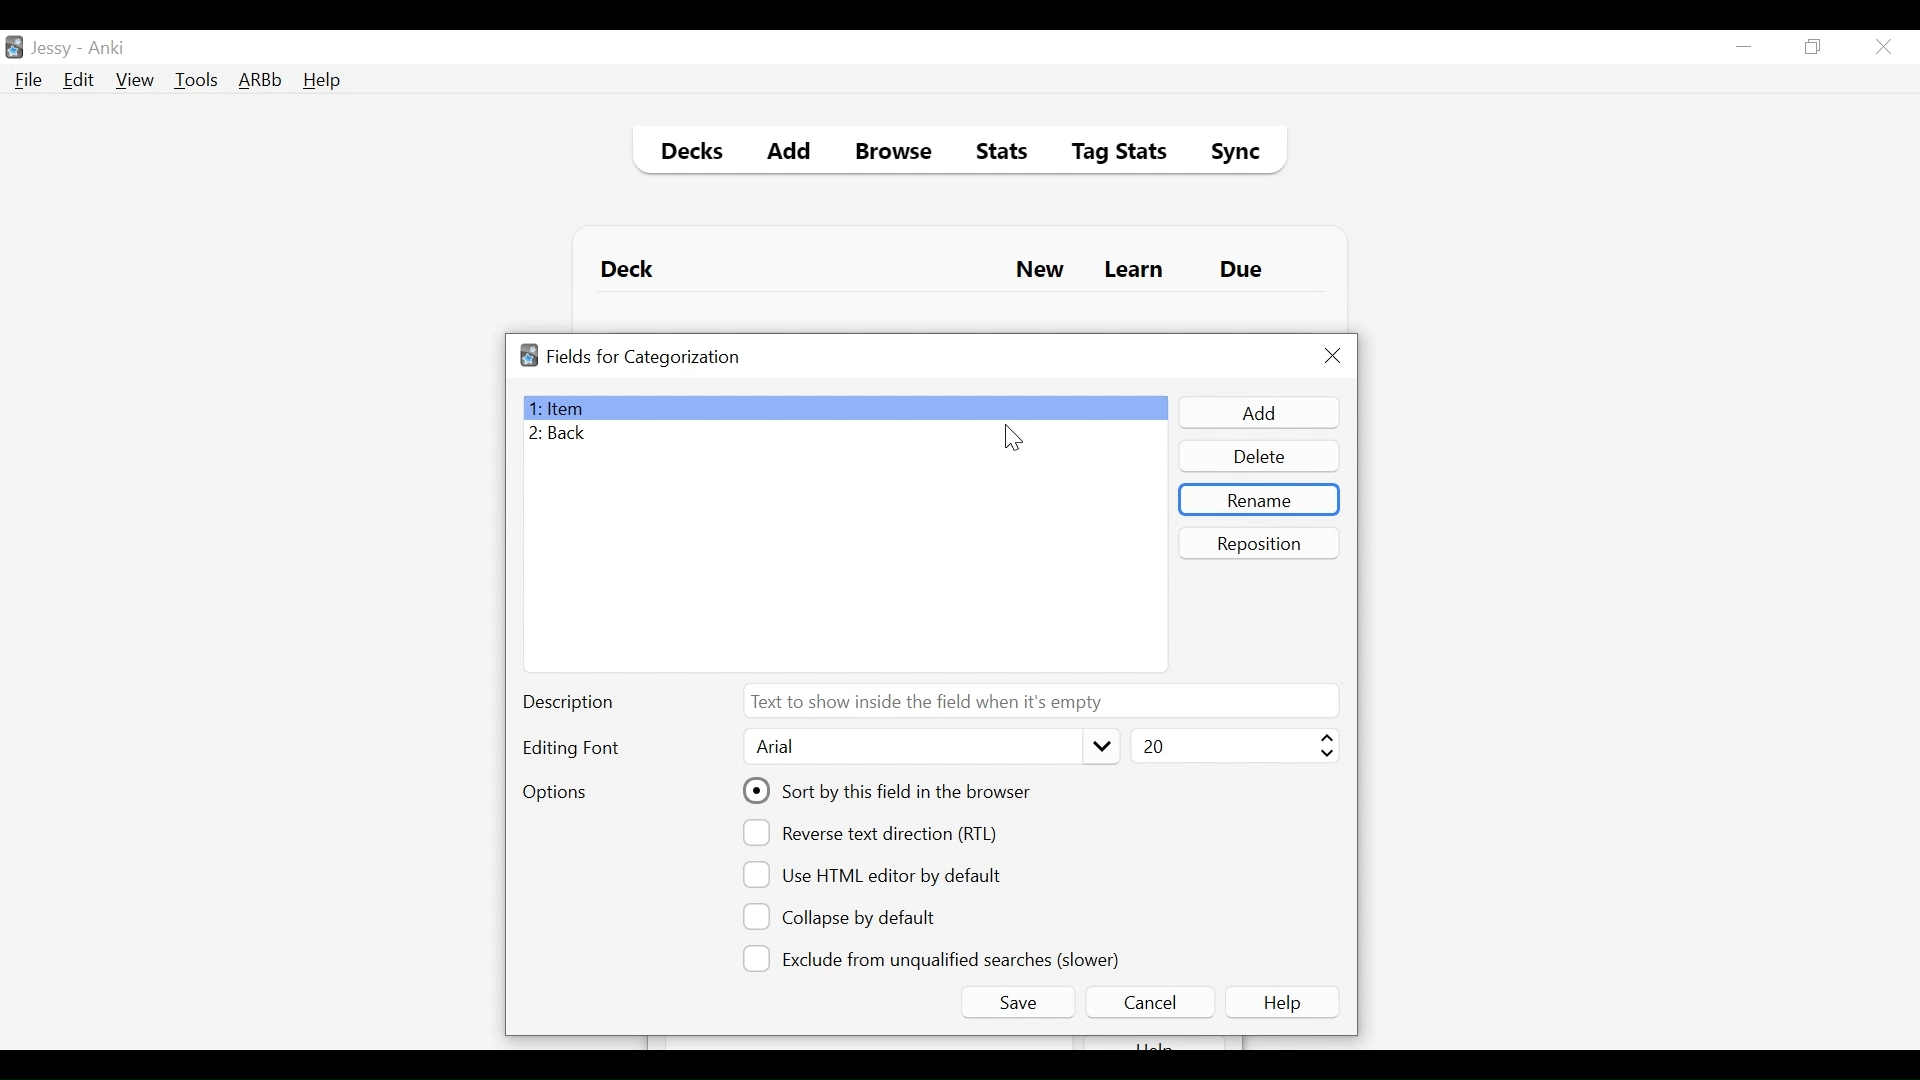  What do you see at coordinates (1039, 700) in the screenshot?
I see `Text to Show inside the field when empty` at bounding box center [1039, 700].